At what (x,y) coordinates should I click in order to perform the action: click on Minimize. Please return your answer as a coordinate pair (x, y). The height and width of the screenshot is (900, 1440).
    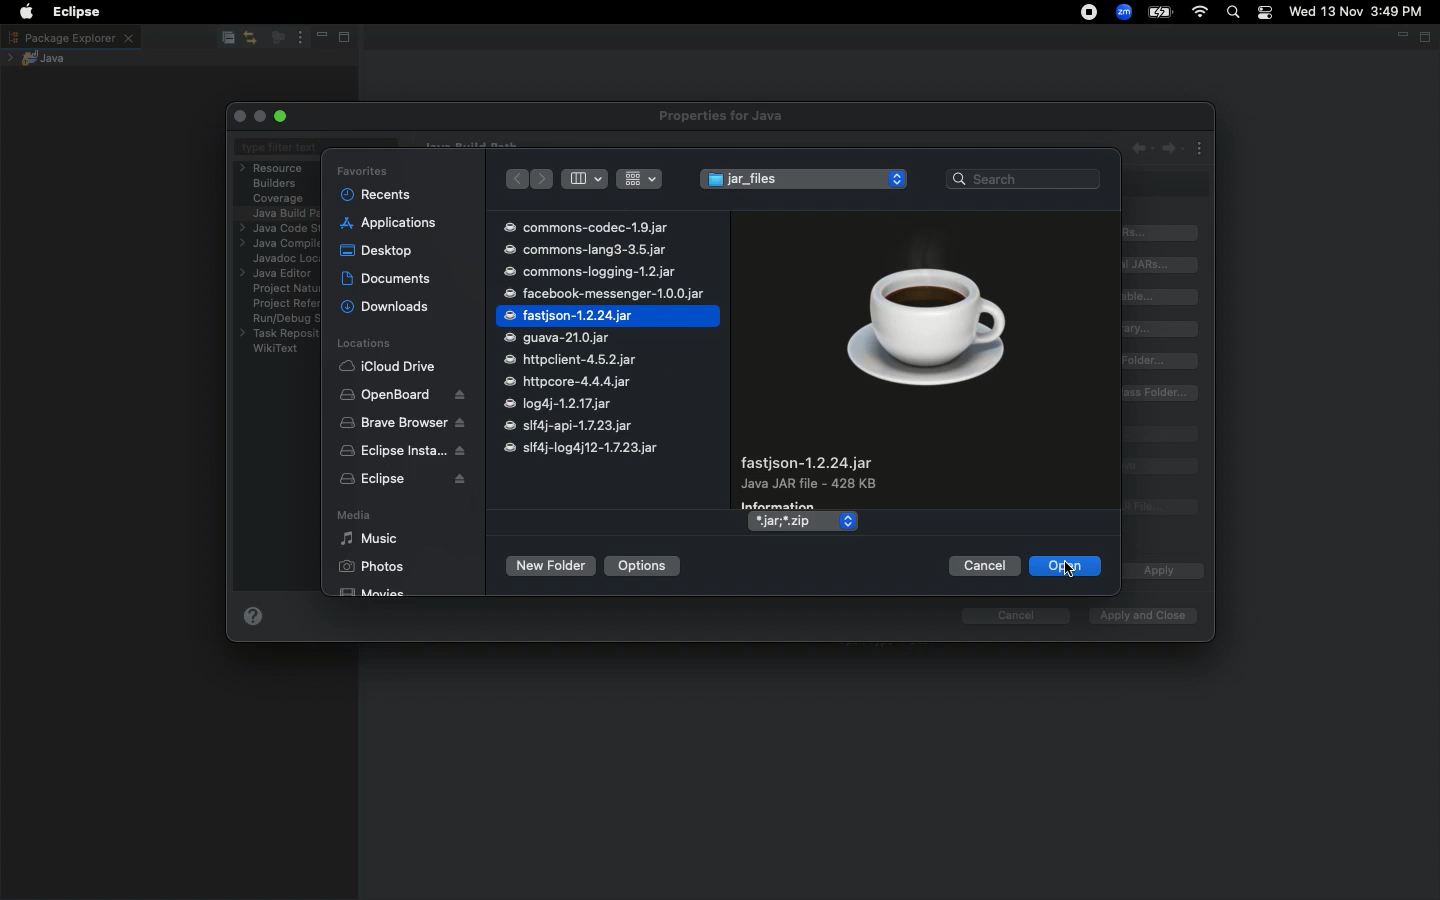
    Looking at the image, I should click on (1400, 39).